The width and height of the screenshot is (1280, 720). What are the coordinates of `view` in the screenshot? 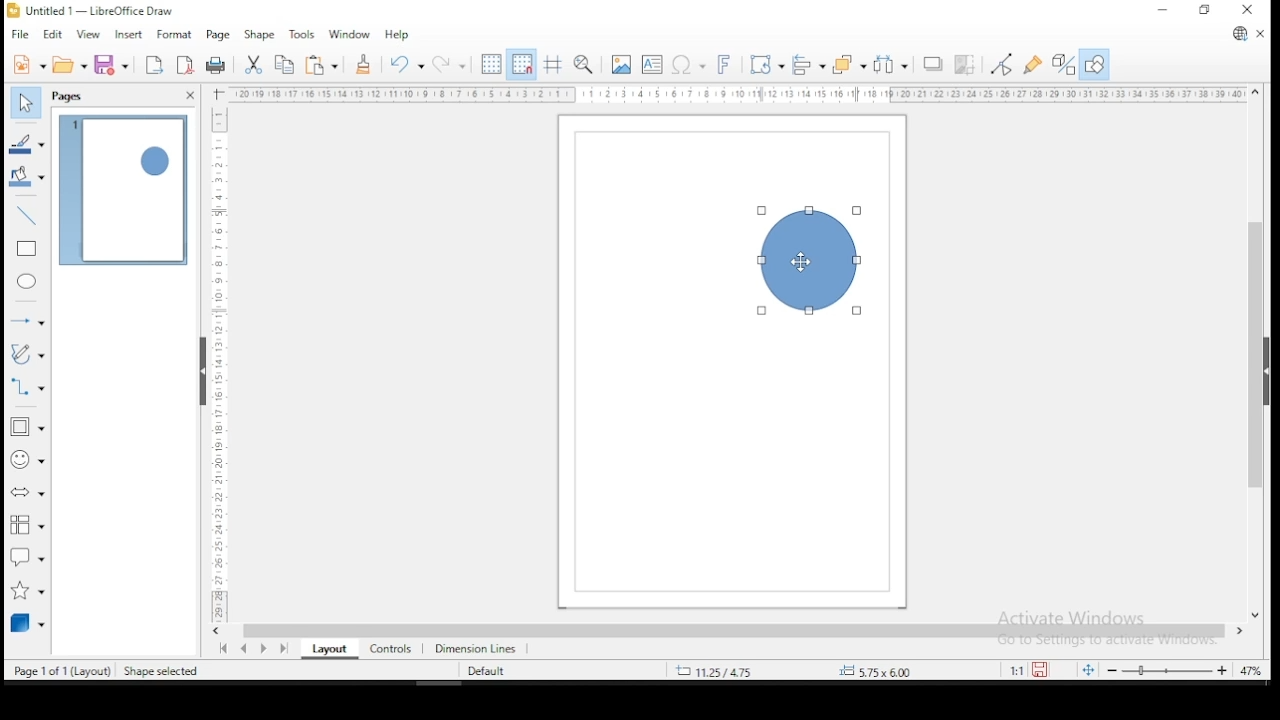 It's located at (88, 35).